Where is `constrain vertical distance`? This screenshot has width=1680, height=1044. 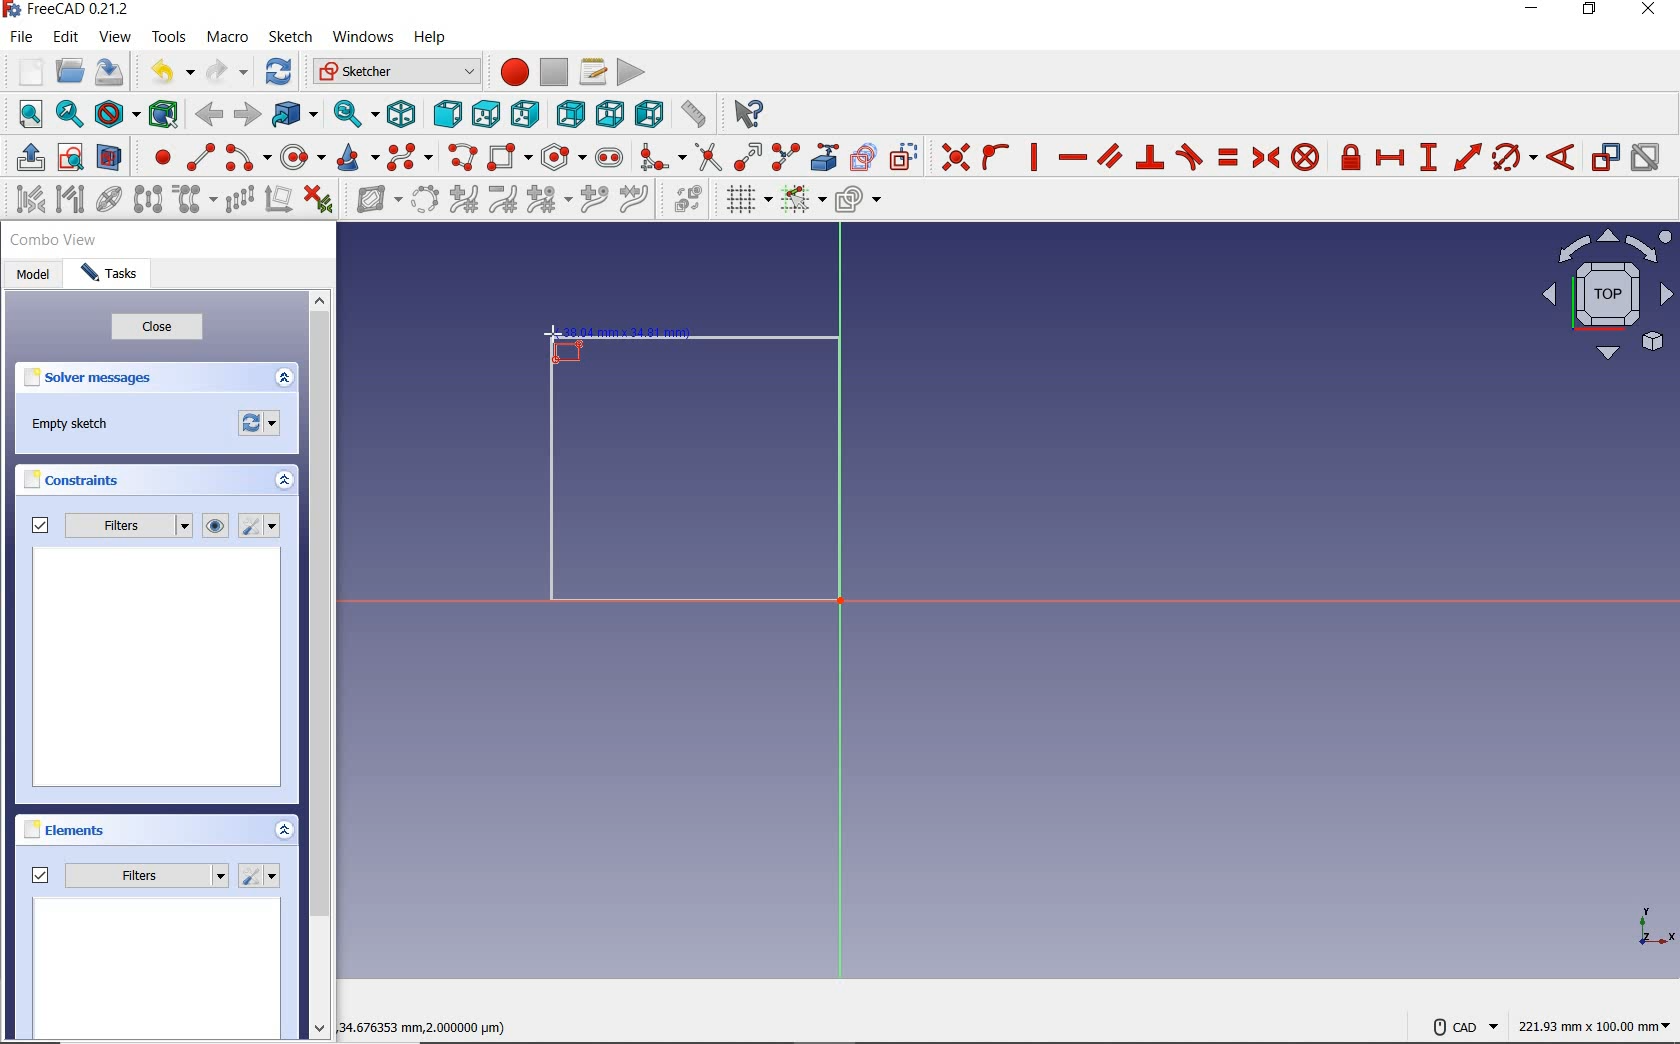 constrain vertical distance is located at coordinates (1431, 159).